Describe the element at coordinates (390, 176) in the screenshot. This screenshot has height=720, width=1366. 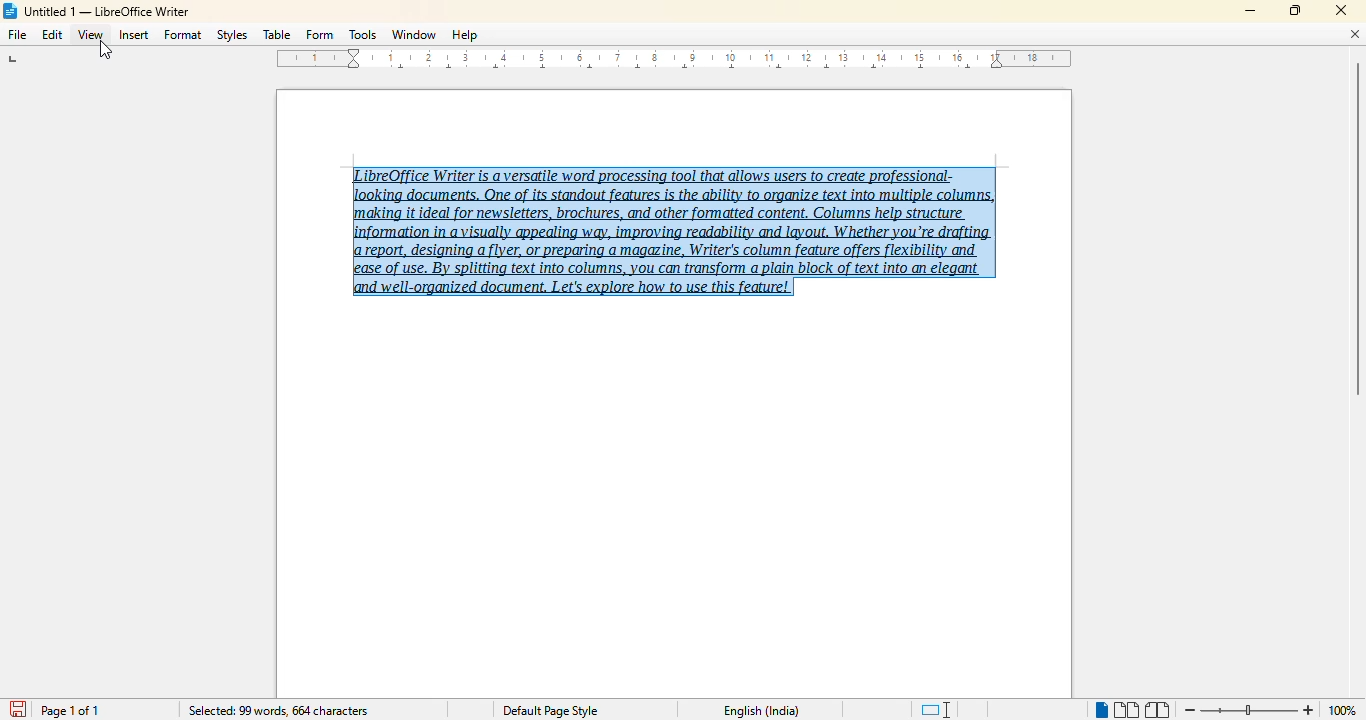
I see `hotkey (Ctrl + A)` at that location.